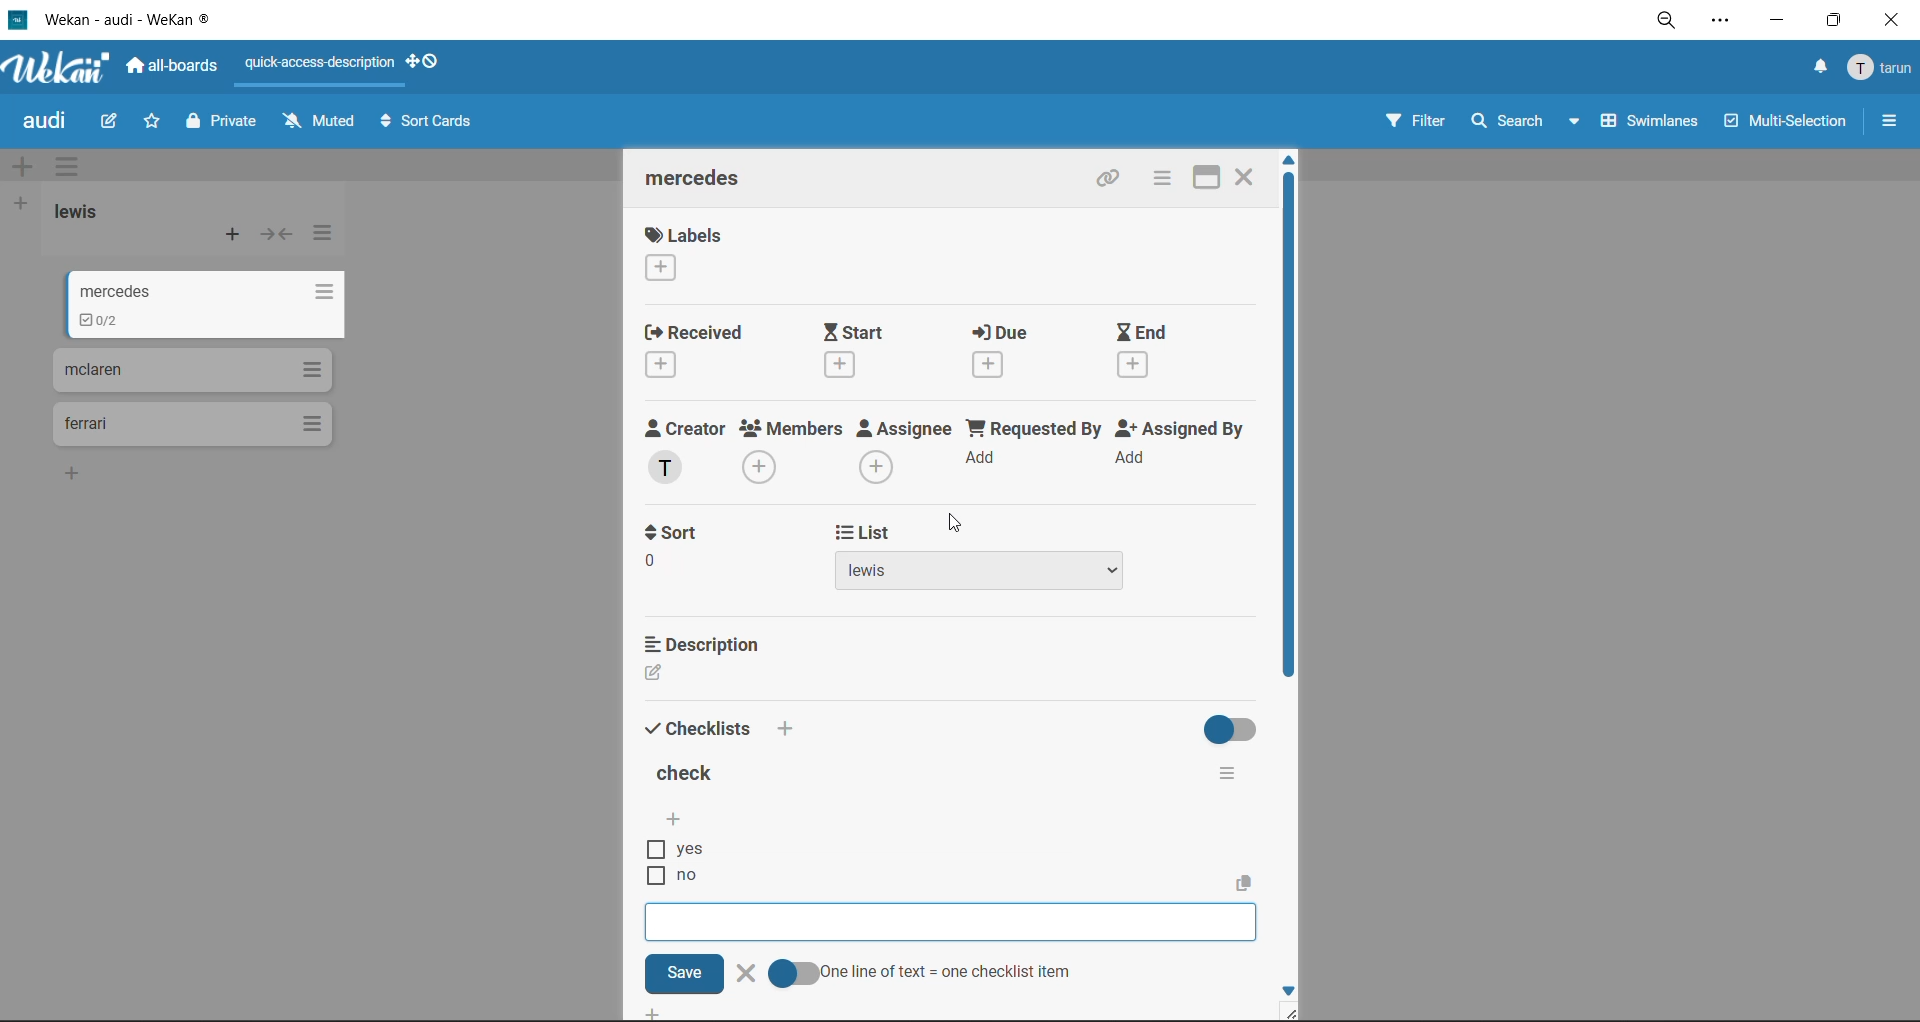  What do you see at coordinates (1413, 124) in the screenshot?
I see `filter` at bounding box center [1413, 124].